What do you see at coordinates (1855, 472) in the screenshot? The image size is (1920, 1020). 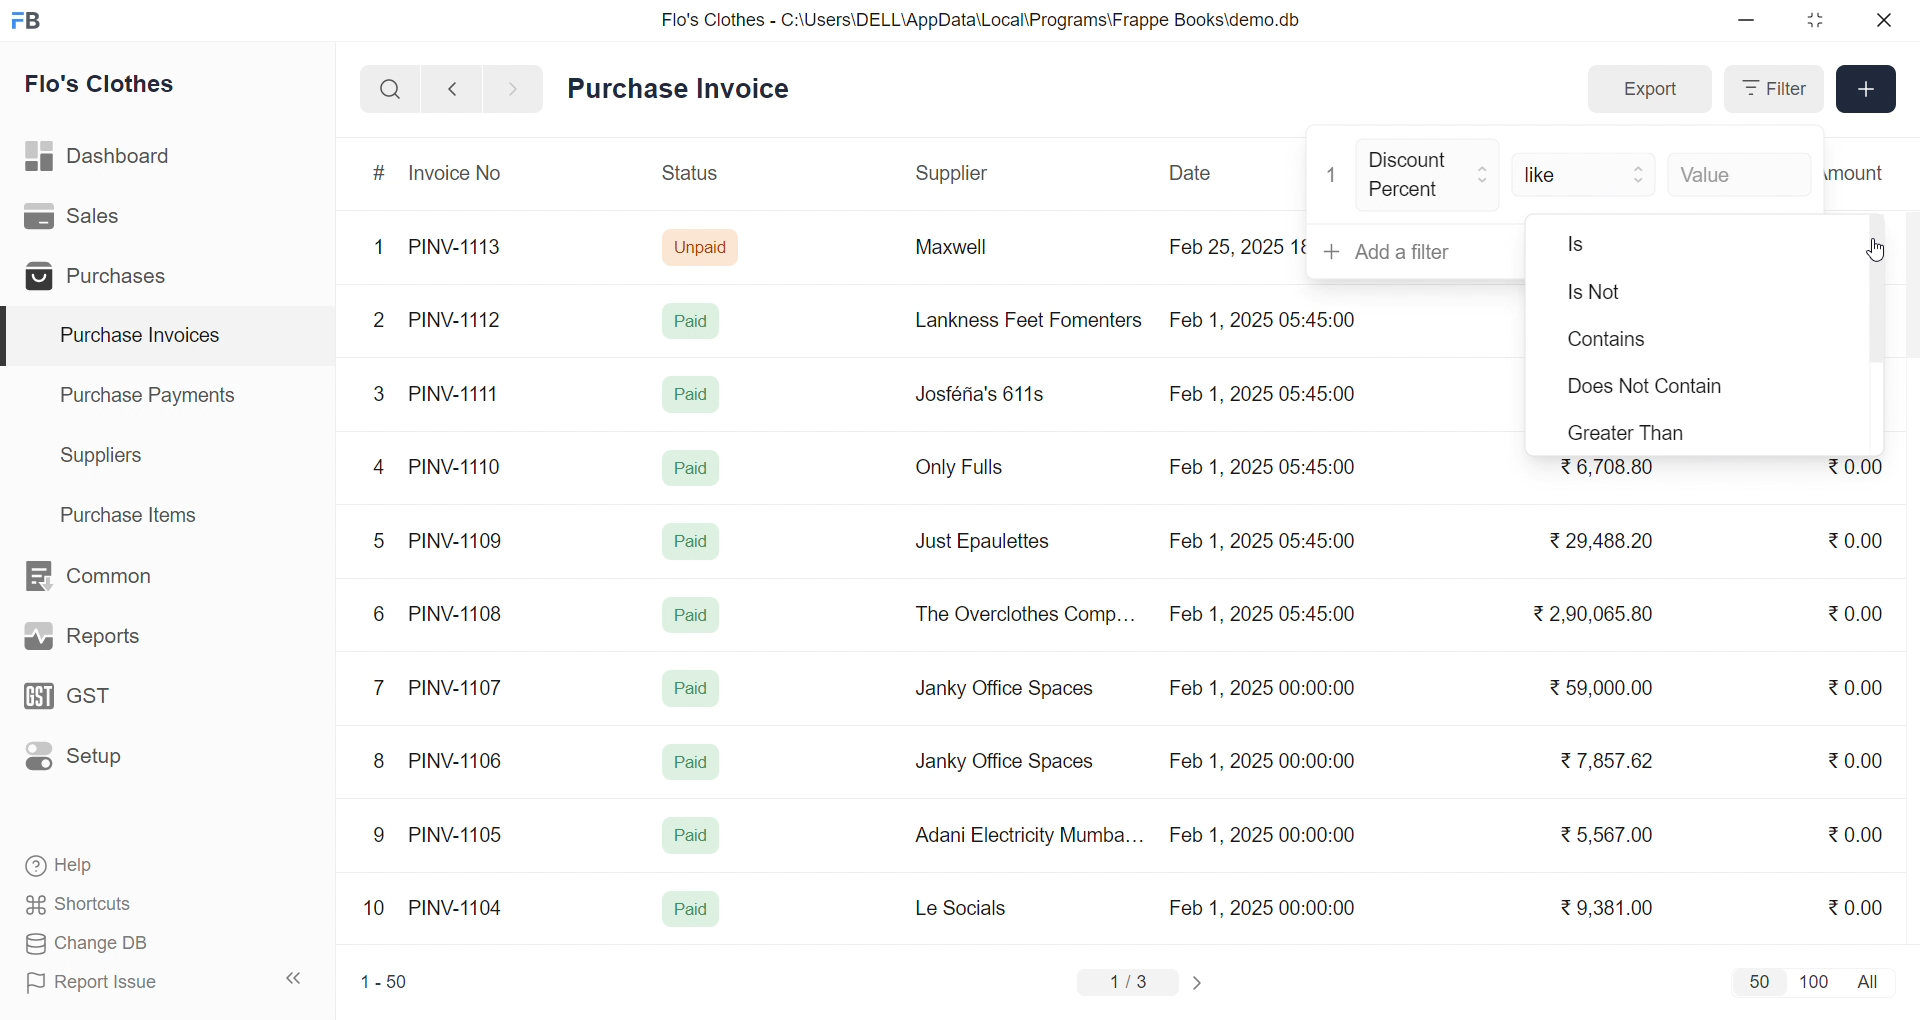 I see `₹0.00` at bounding box center [1855, 472].